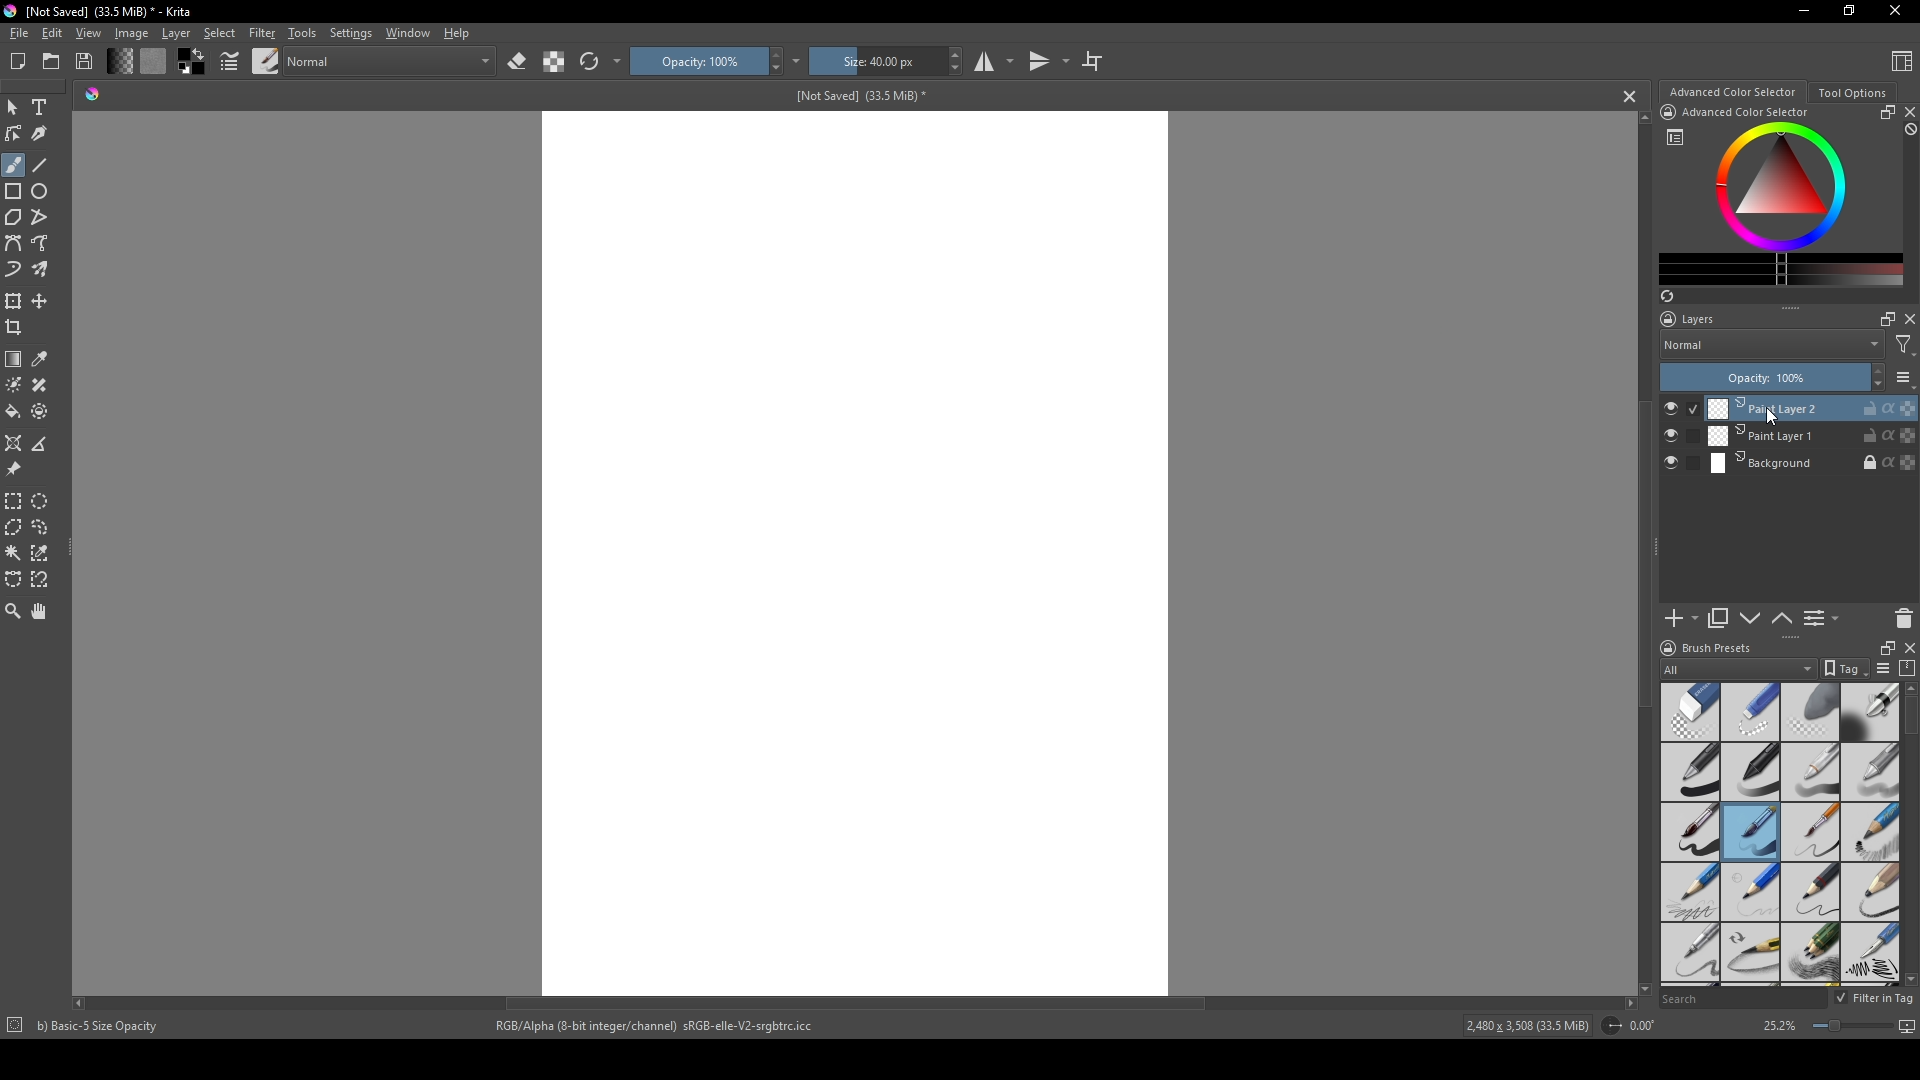 Image resolution: width=1920 pixels, height=1080 pixels. I want to click on Filter in tag, so click(1876, 999).